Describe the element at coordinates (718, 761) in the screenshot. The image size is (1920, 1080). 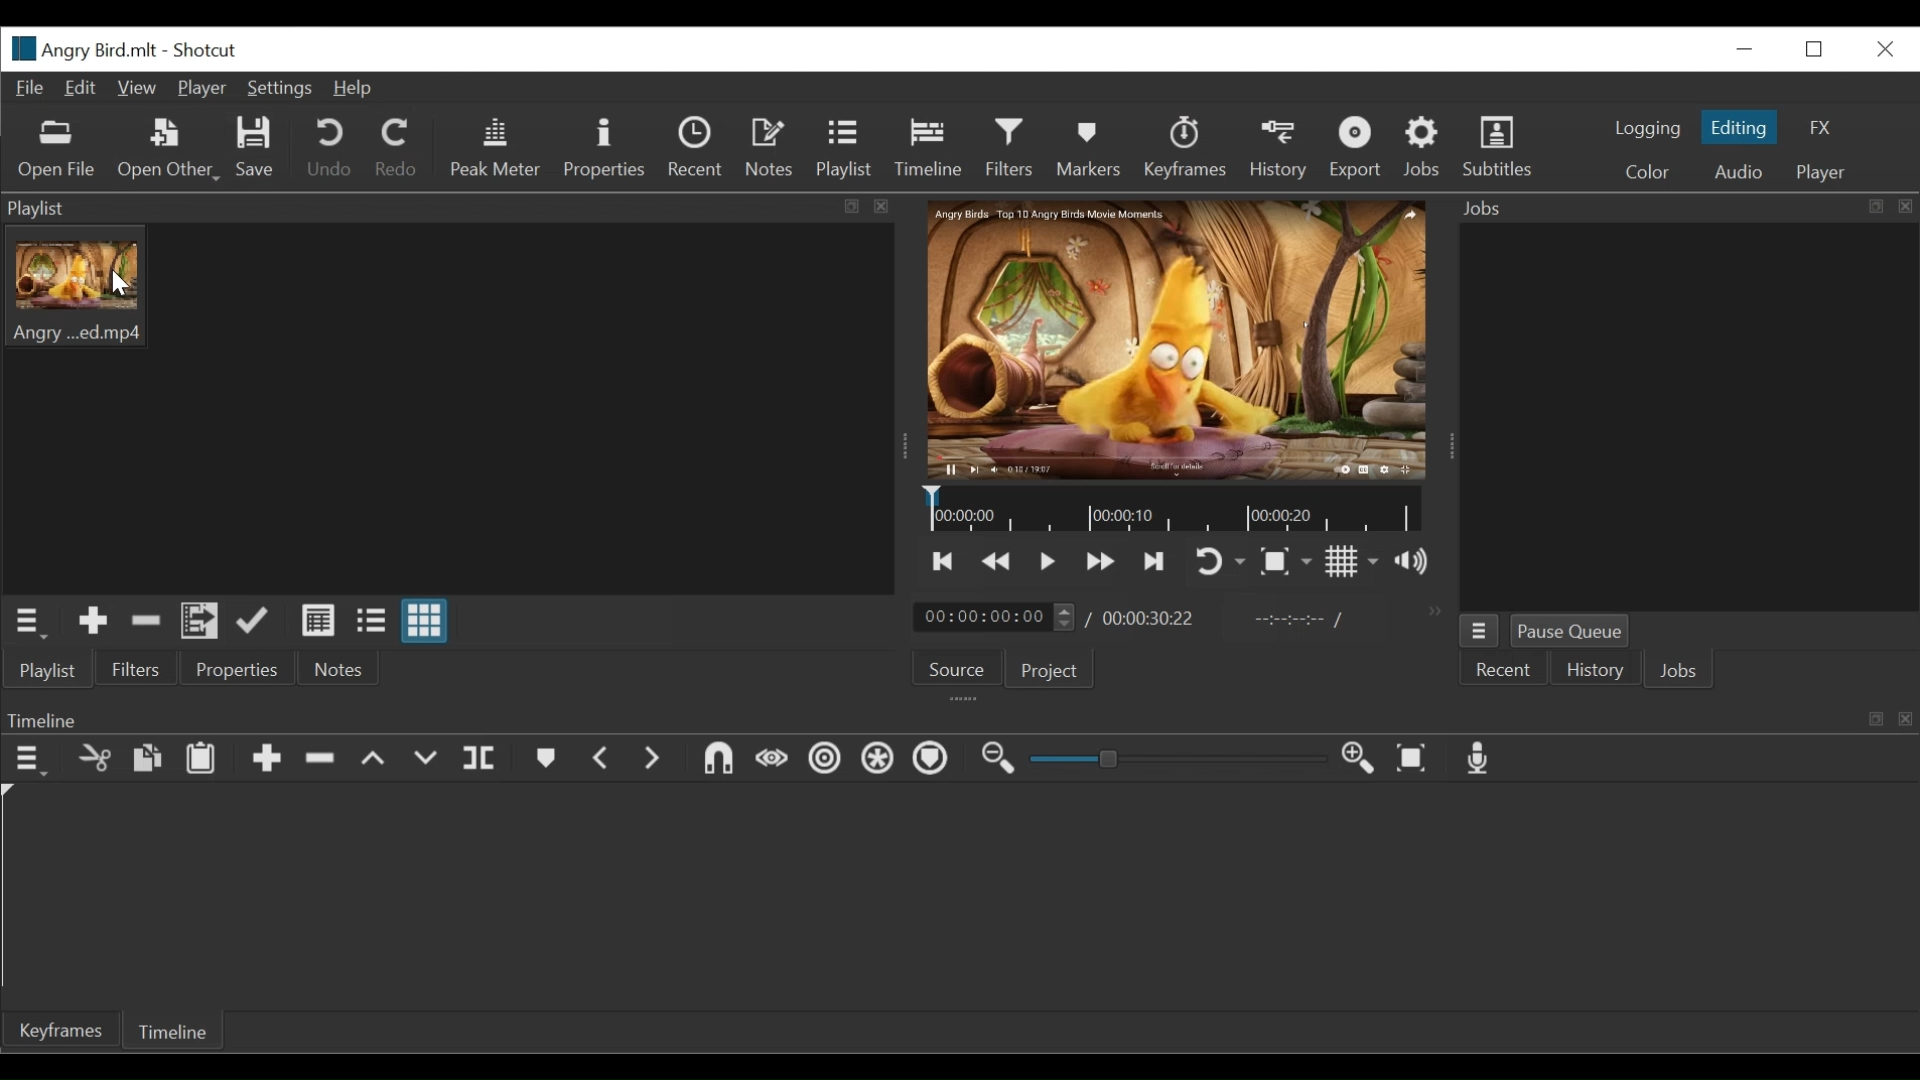
I see `Snap  ` at that location.